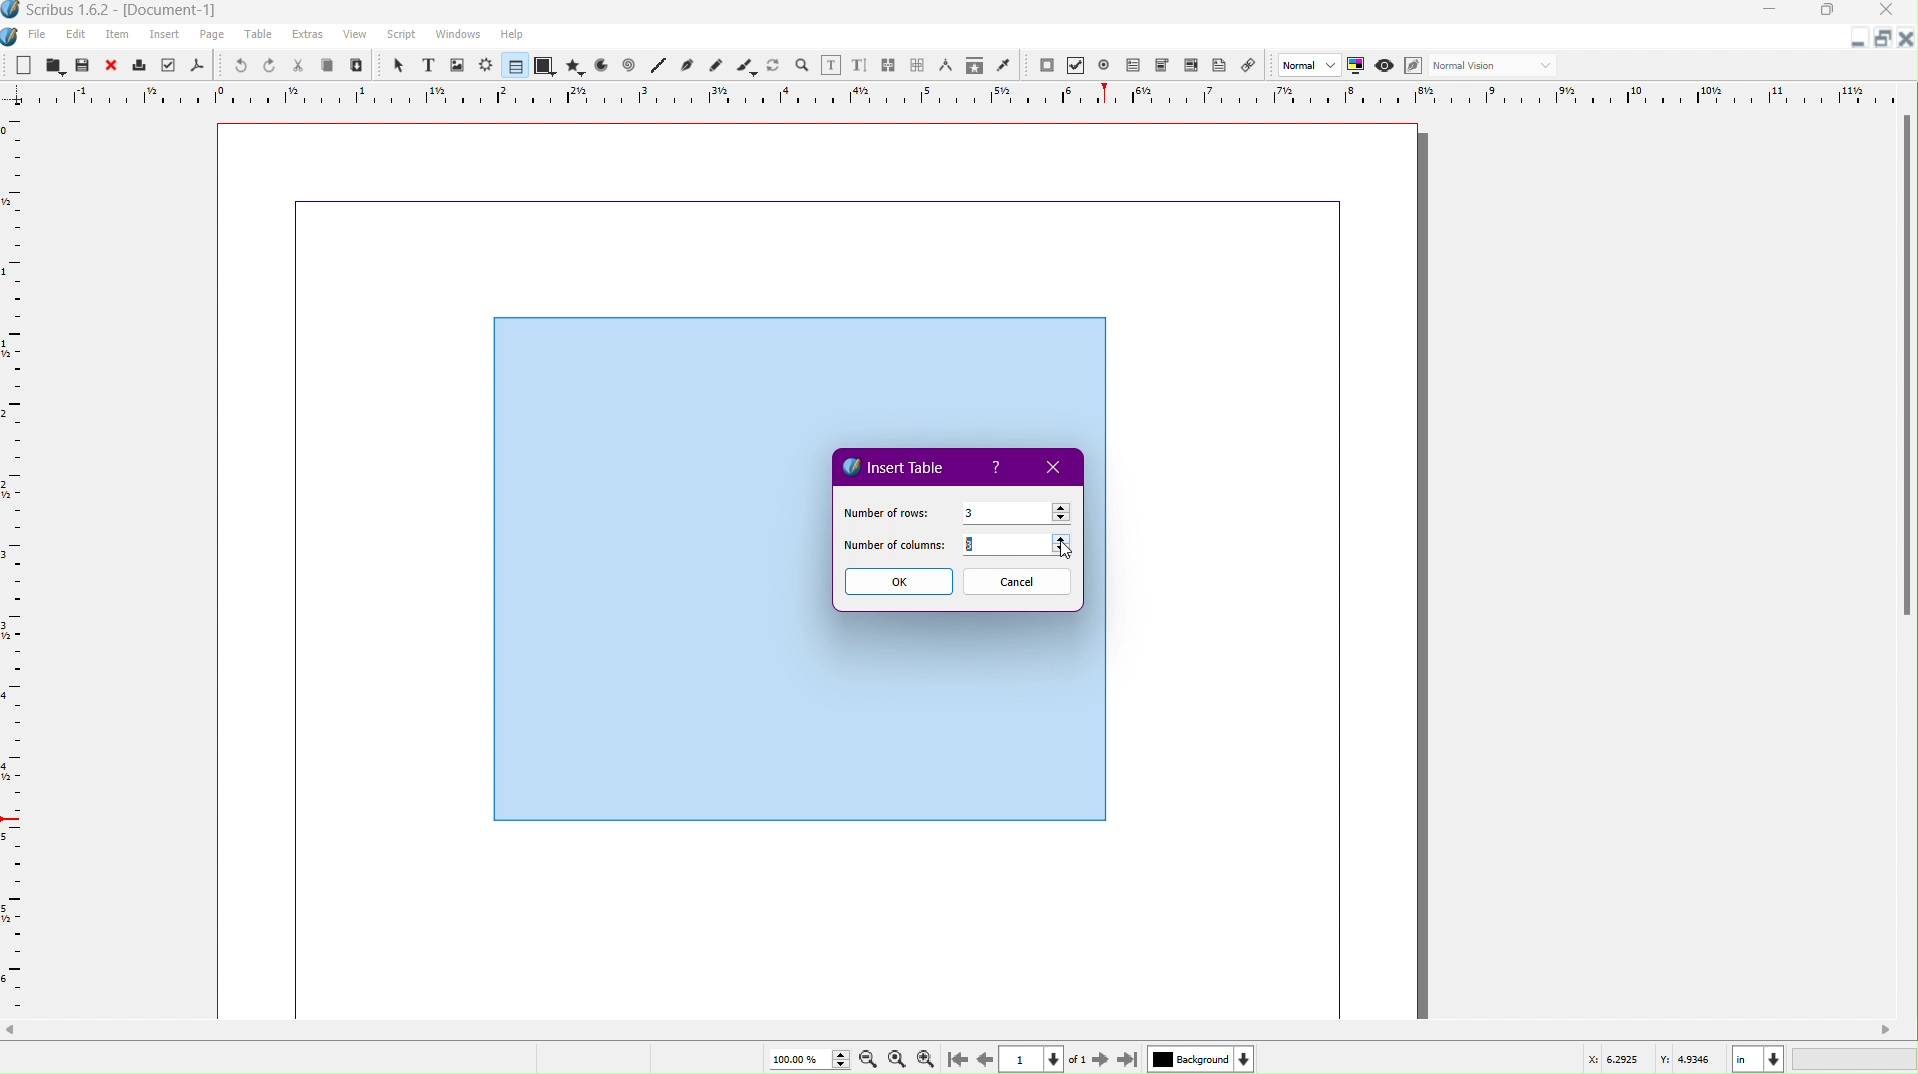 This screenshot has height=1074, width=1918. Describe the element at coordinates (25, 64) in the screenshot. I see `New` at that location.